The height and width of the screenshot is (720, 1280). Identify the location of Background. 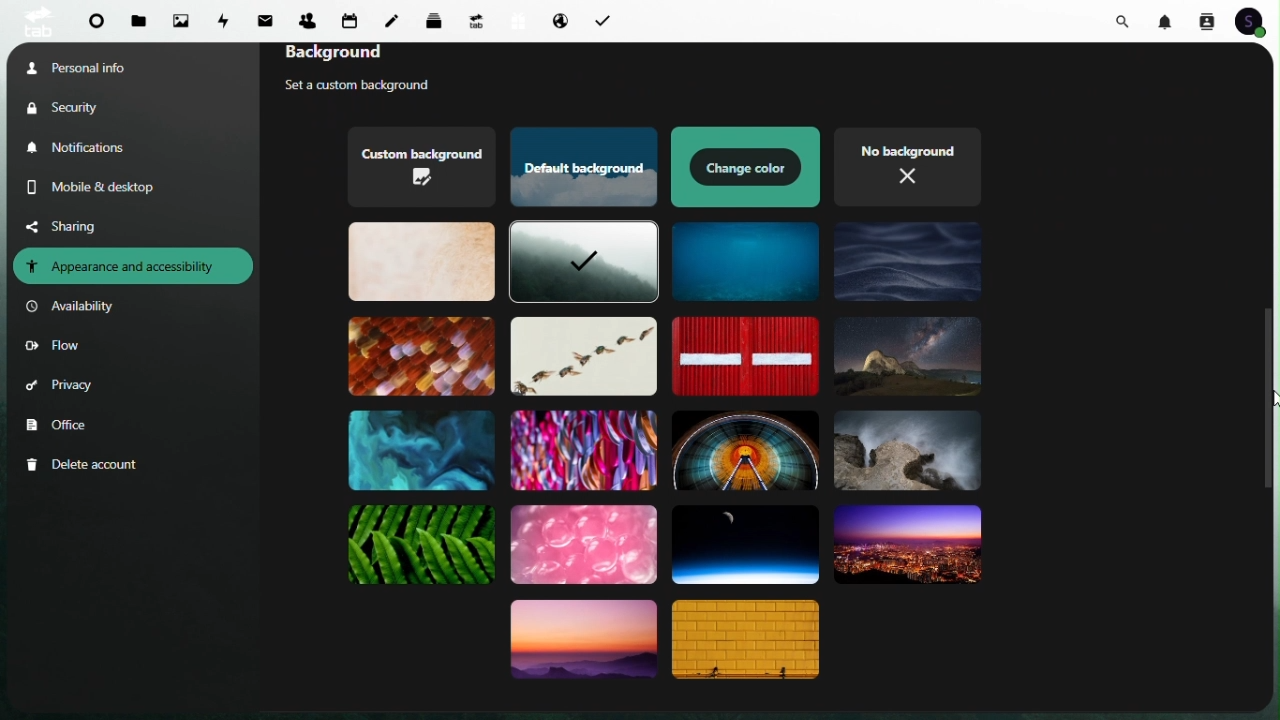
(367, 56).